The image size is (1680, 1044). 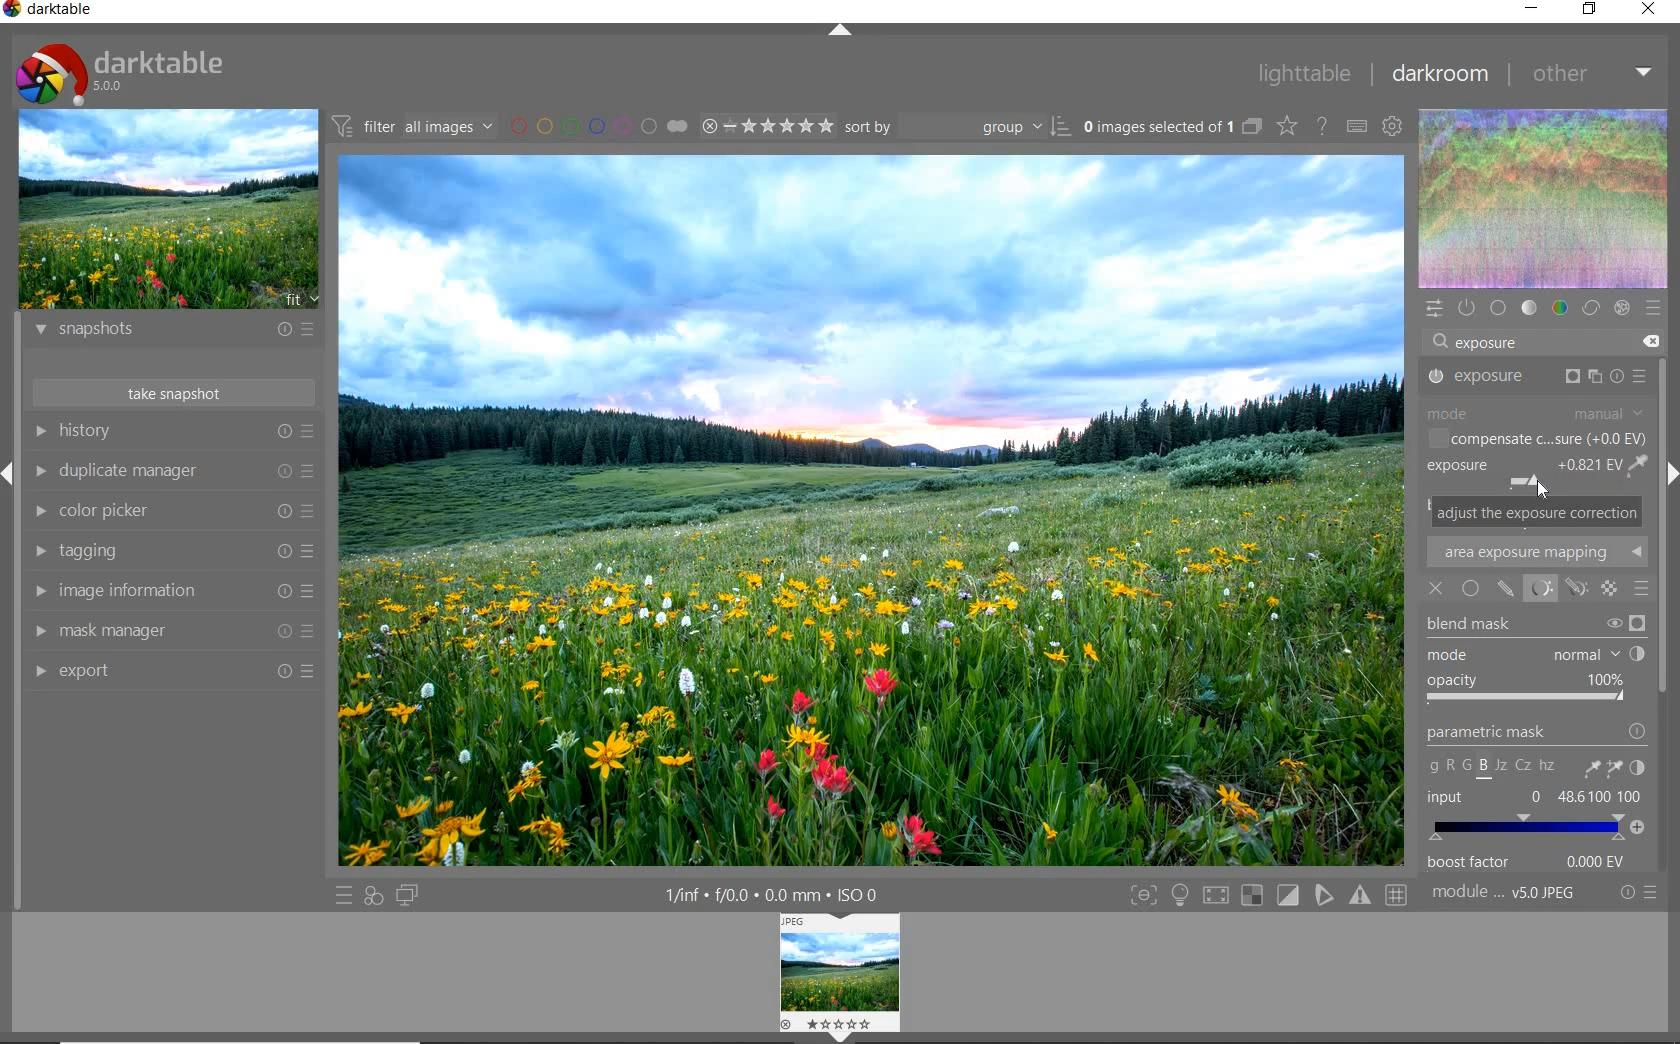 What do you see at coordinates (1471, 586) in the screenshot?
I see `UNIFORMLY` at bounding box center [1471, 586].